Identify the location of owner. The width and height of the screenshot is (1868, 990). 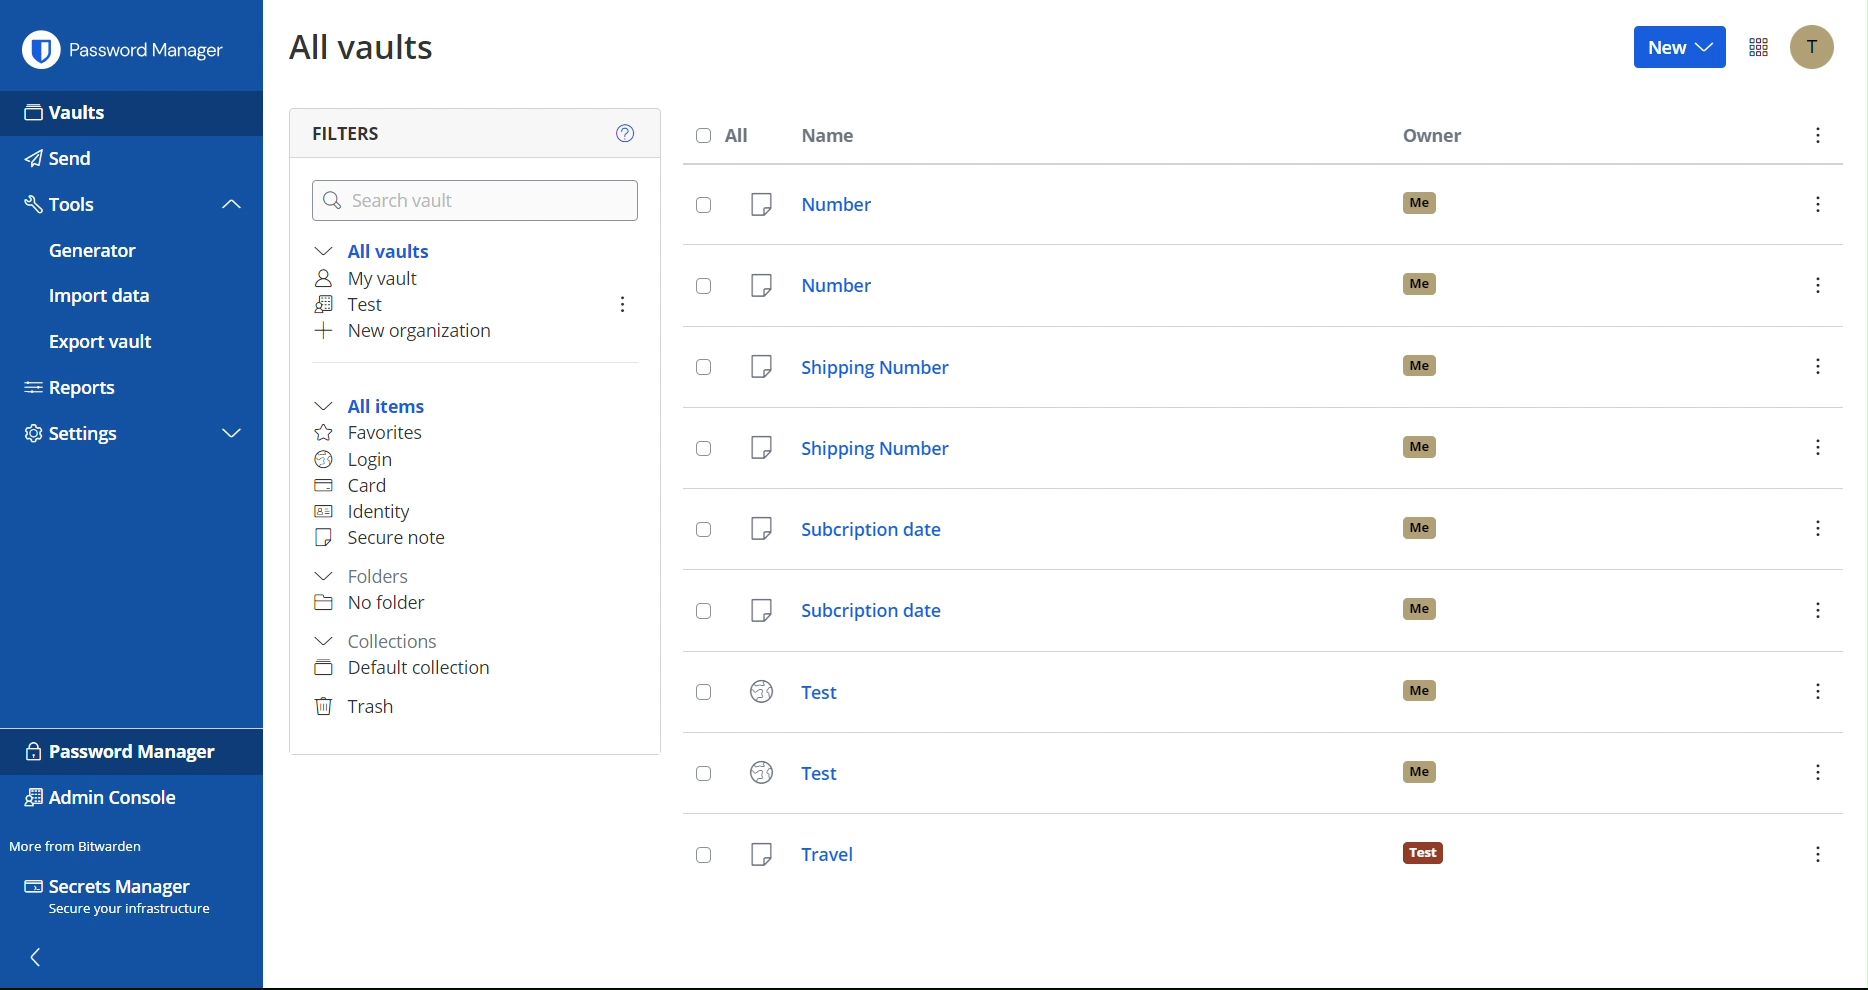
(1421, 528).